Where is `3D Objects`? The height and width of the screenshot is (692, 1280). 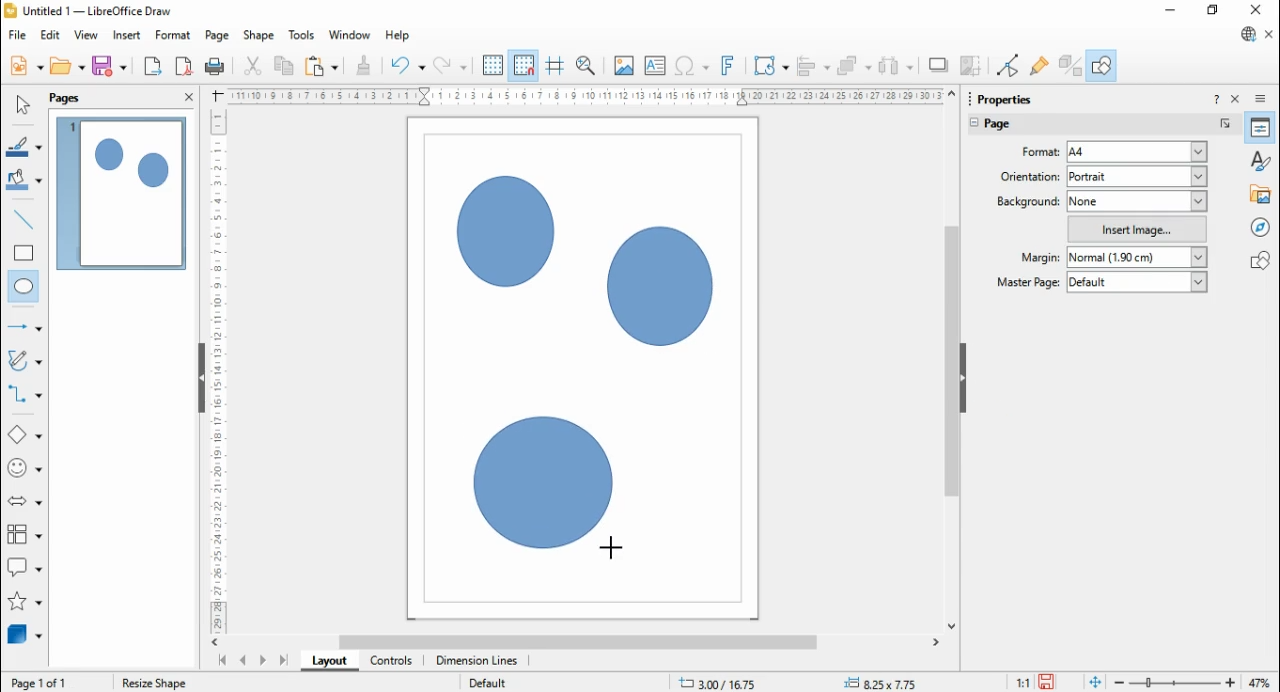
3D Objects is located at coordinates (23, 635).